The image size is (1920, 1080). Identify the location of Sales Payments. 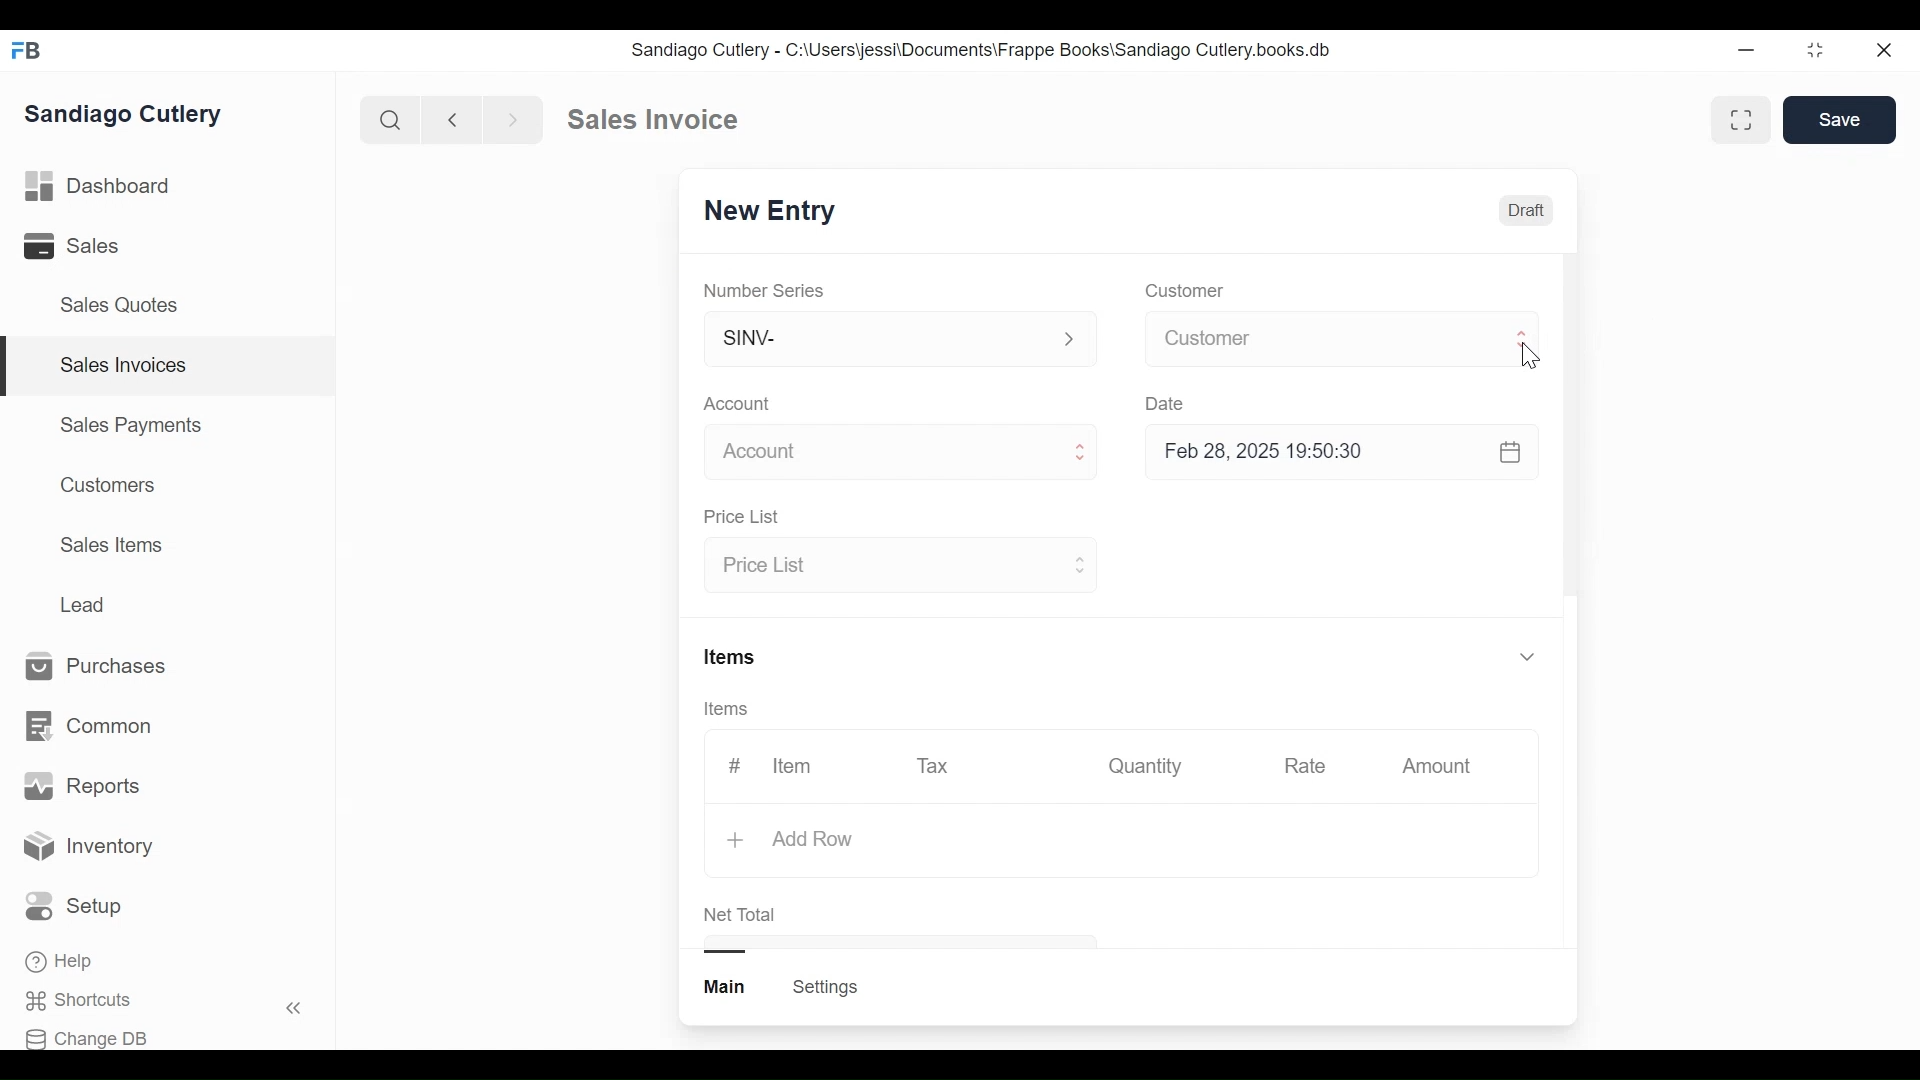
(129, 425).